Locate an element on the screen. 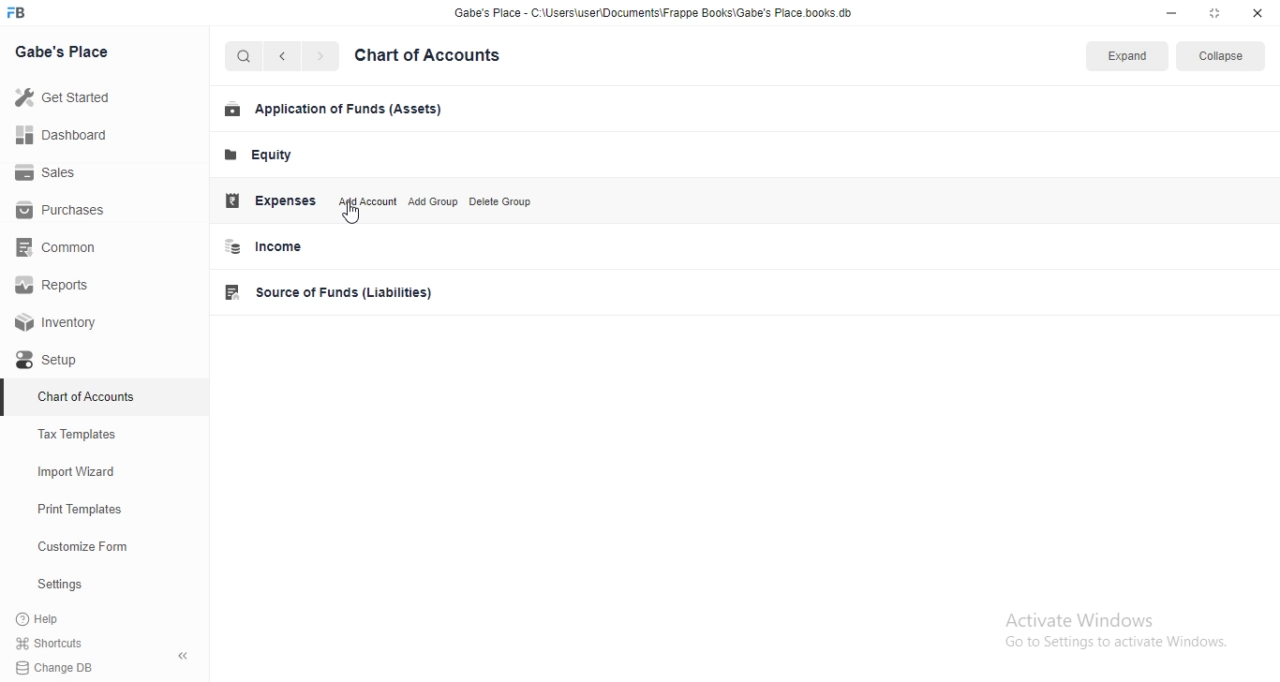  Collapse. is located at coordinates (1225, 57).